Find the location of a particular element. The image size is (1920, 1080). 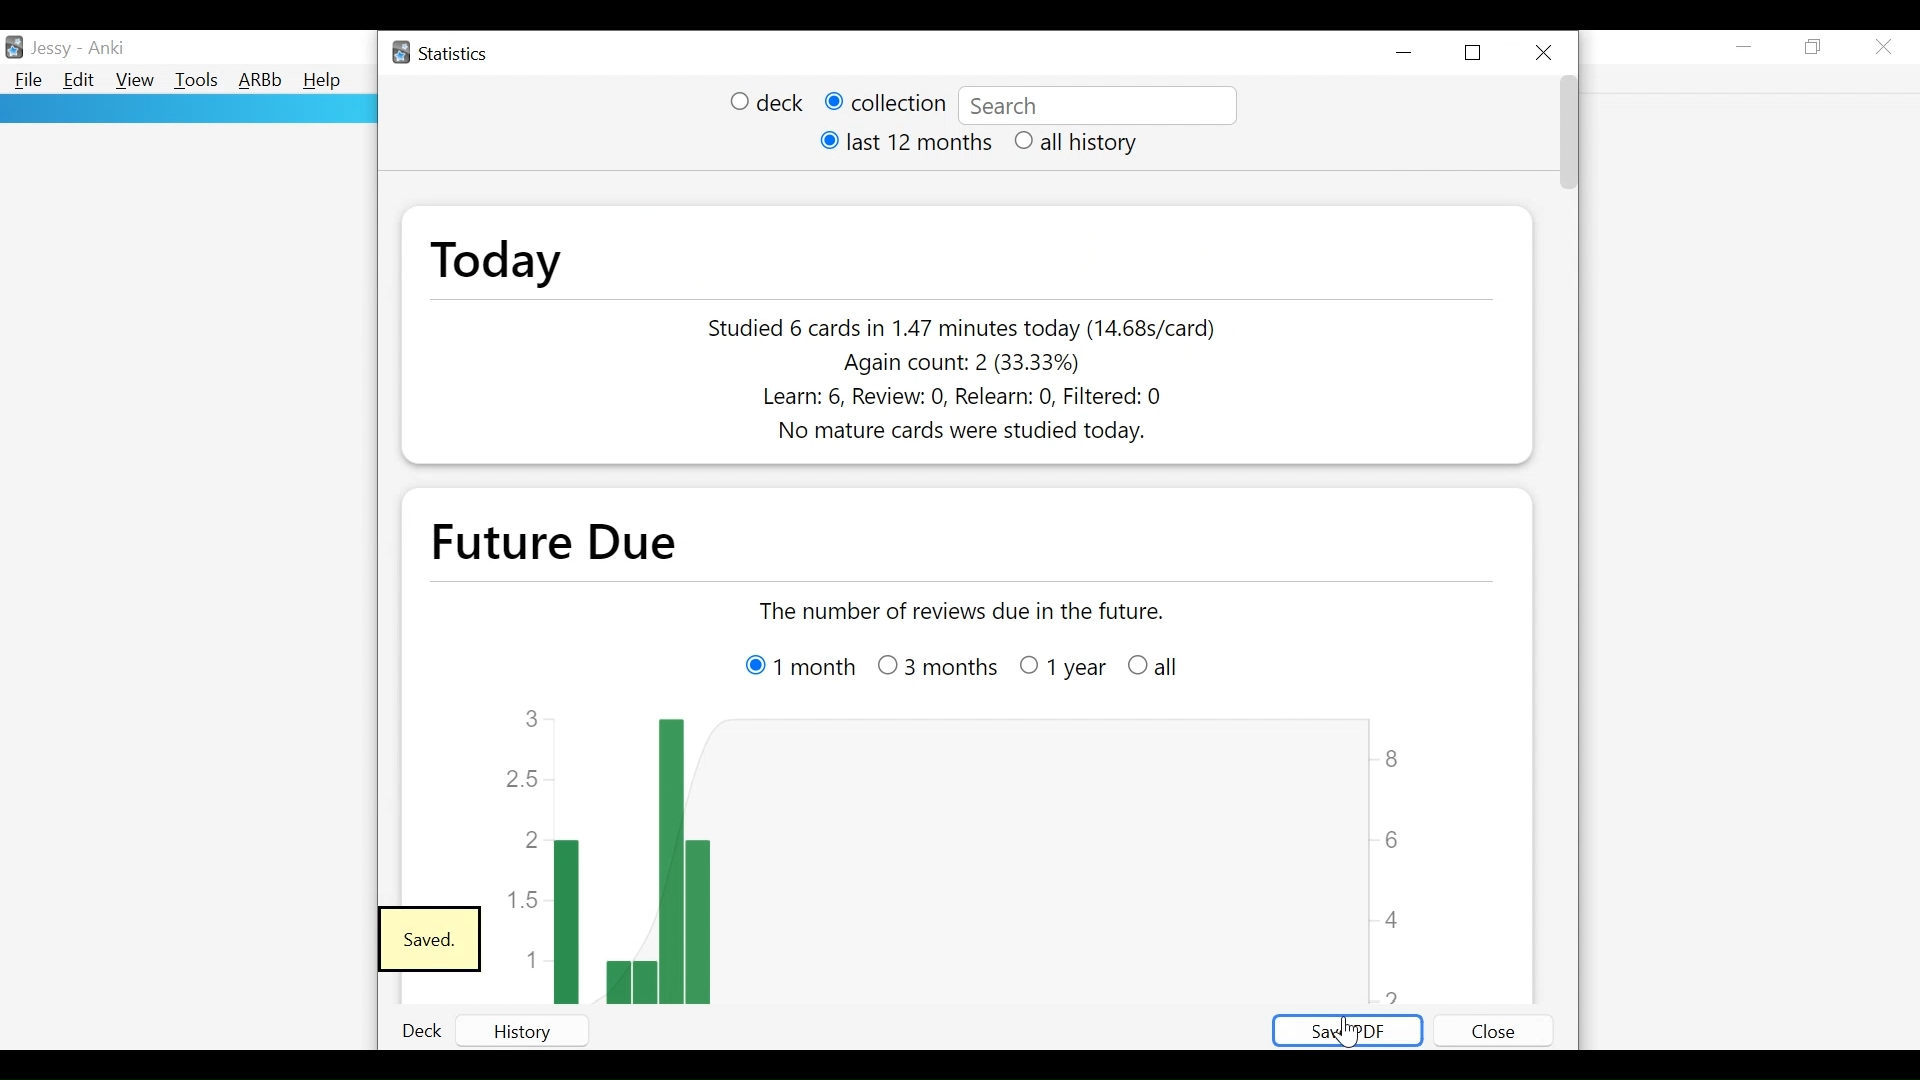

Minimize is located at coordinates (1408, 52).